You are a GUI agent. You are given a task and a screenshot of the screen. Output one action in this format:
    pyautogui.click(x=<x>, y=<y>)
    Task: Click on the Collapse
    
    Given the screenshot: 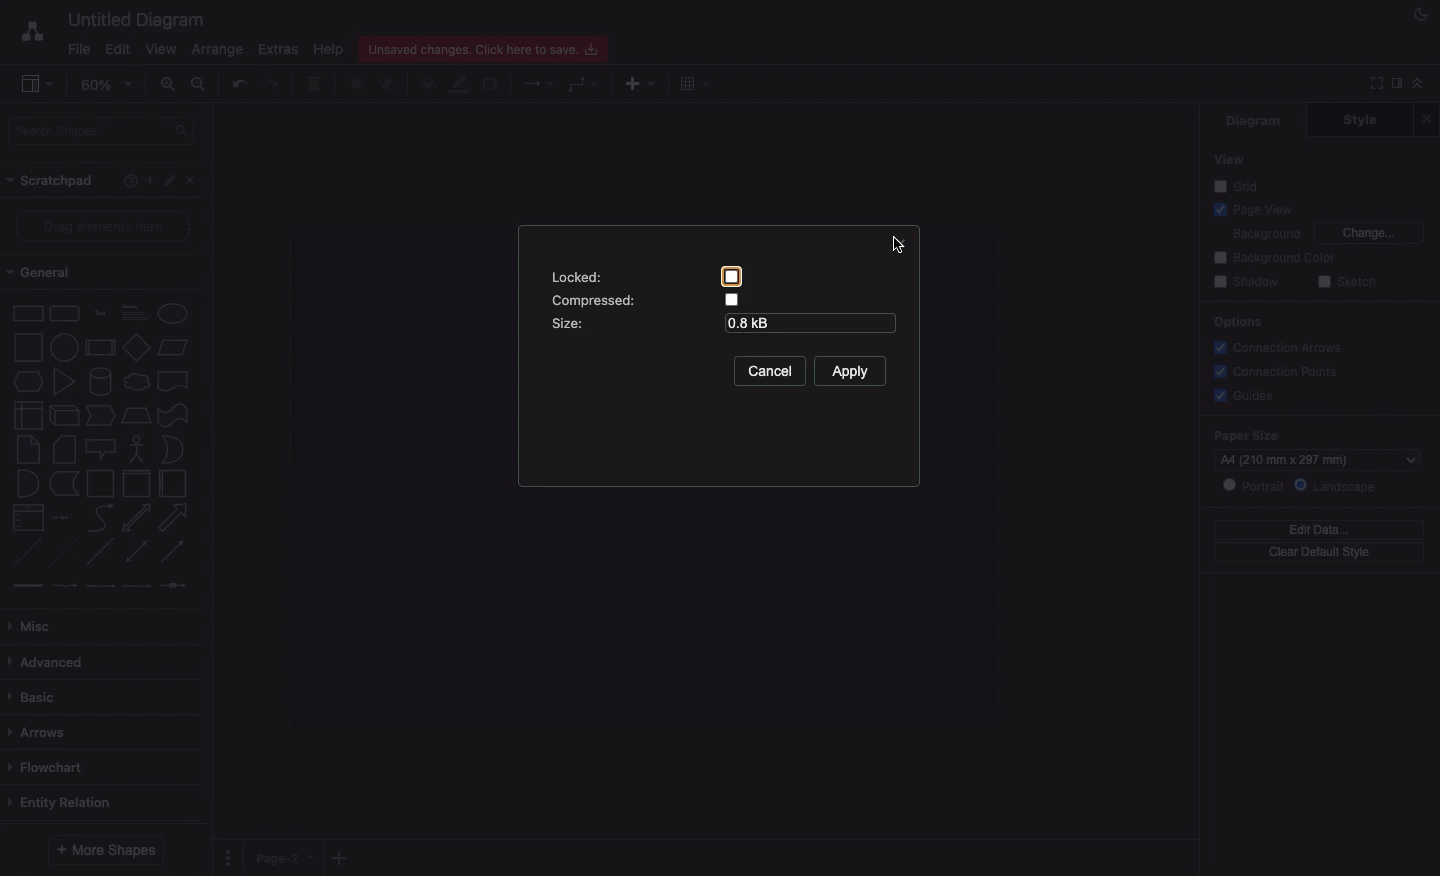 What is the action you would take?
    pyautogui.click(x=1418, y=82)
    